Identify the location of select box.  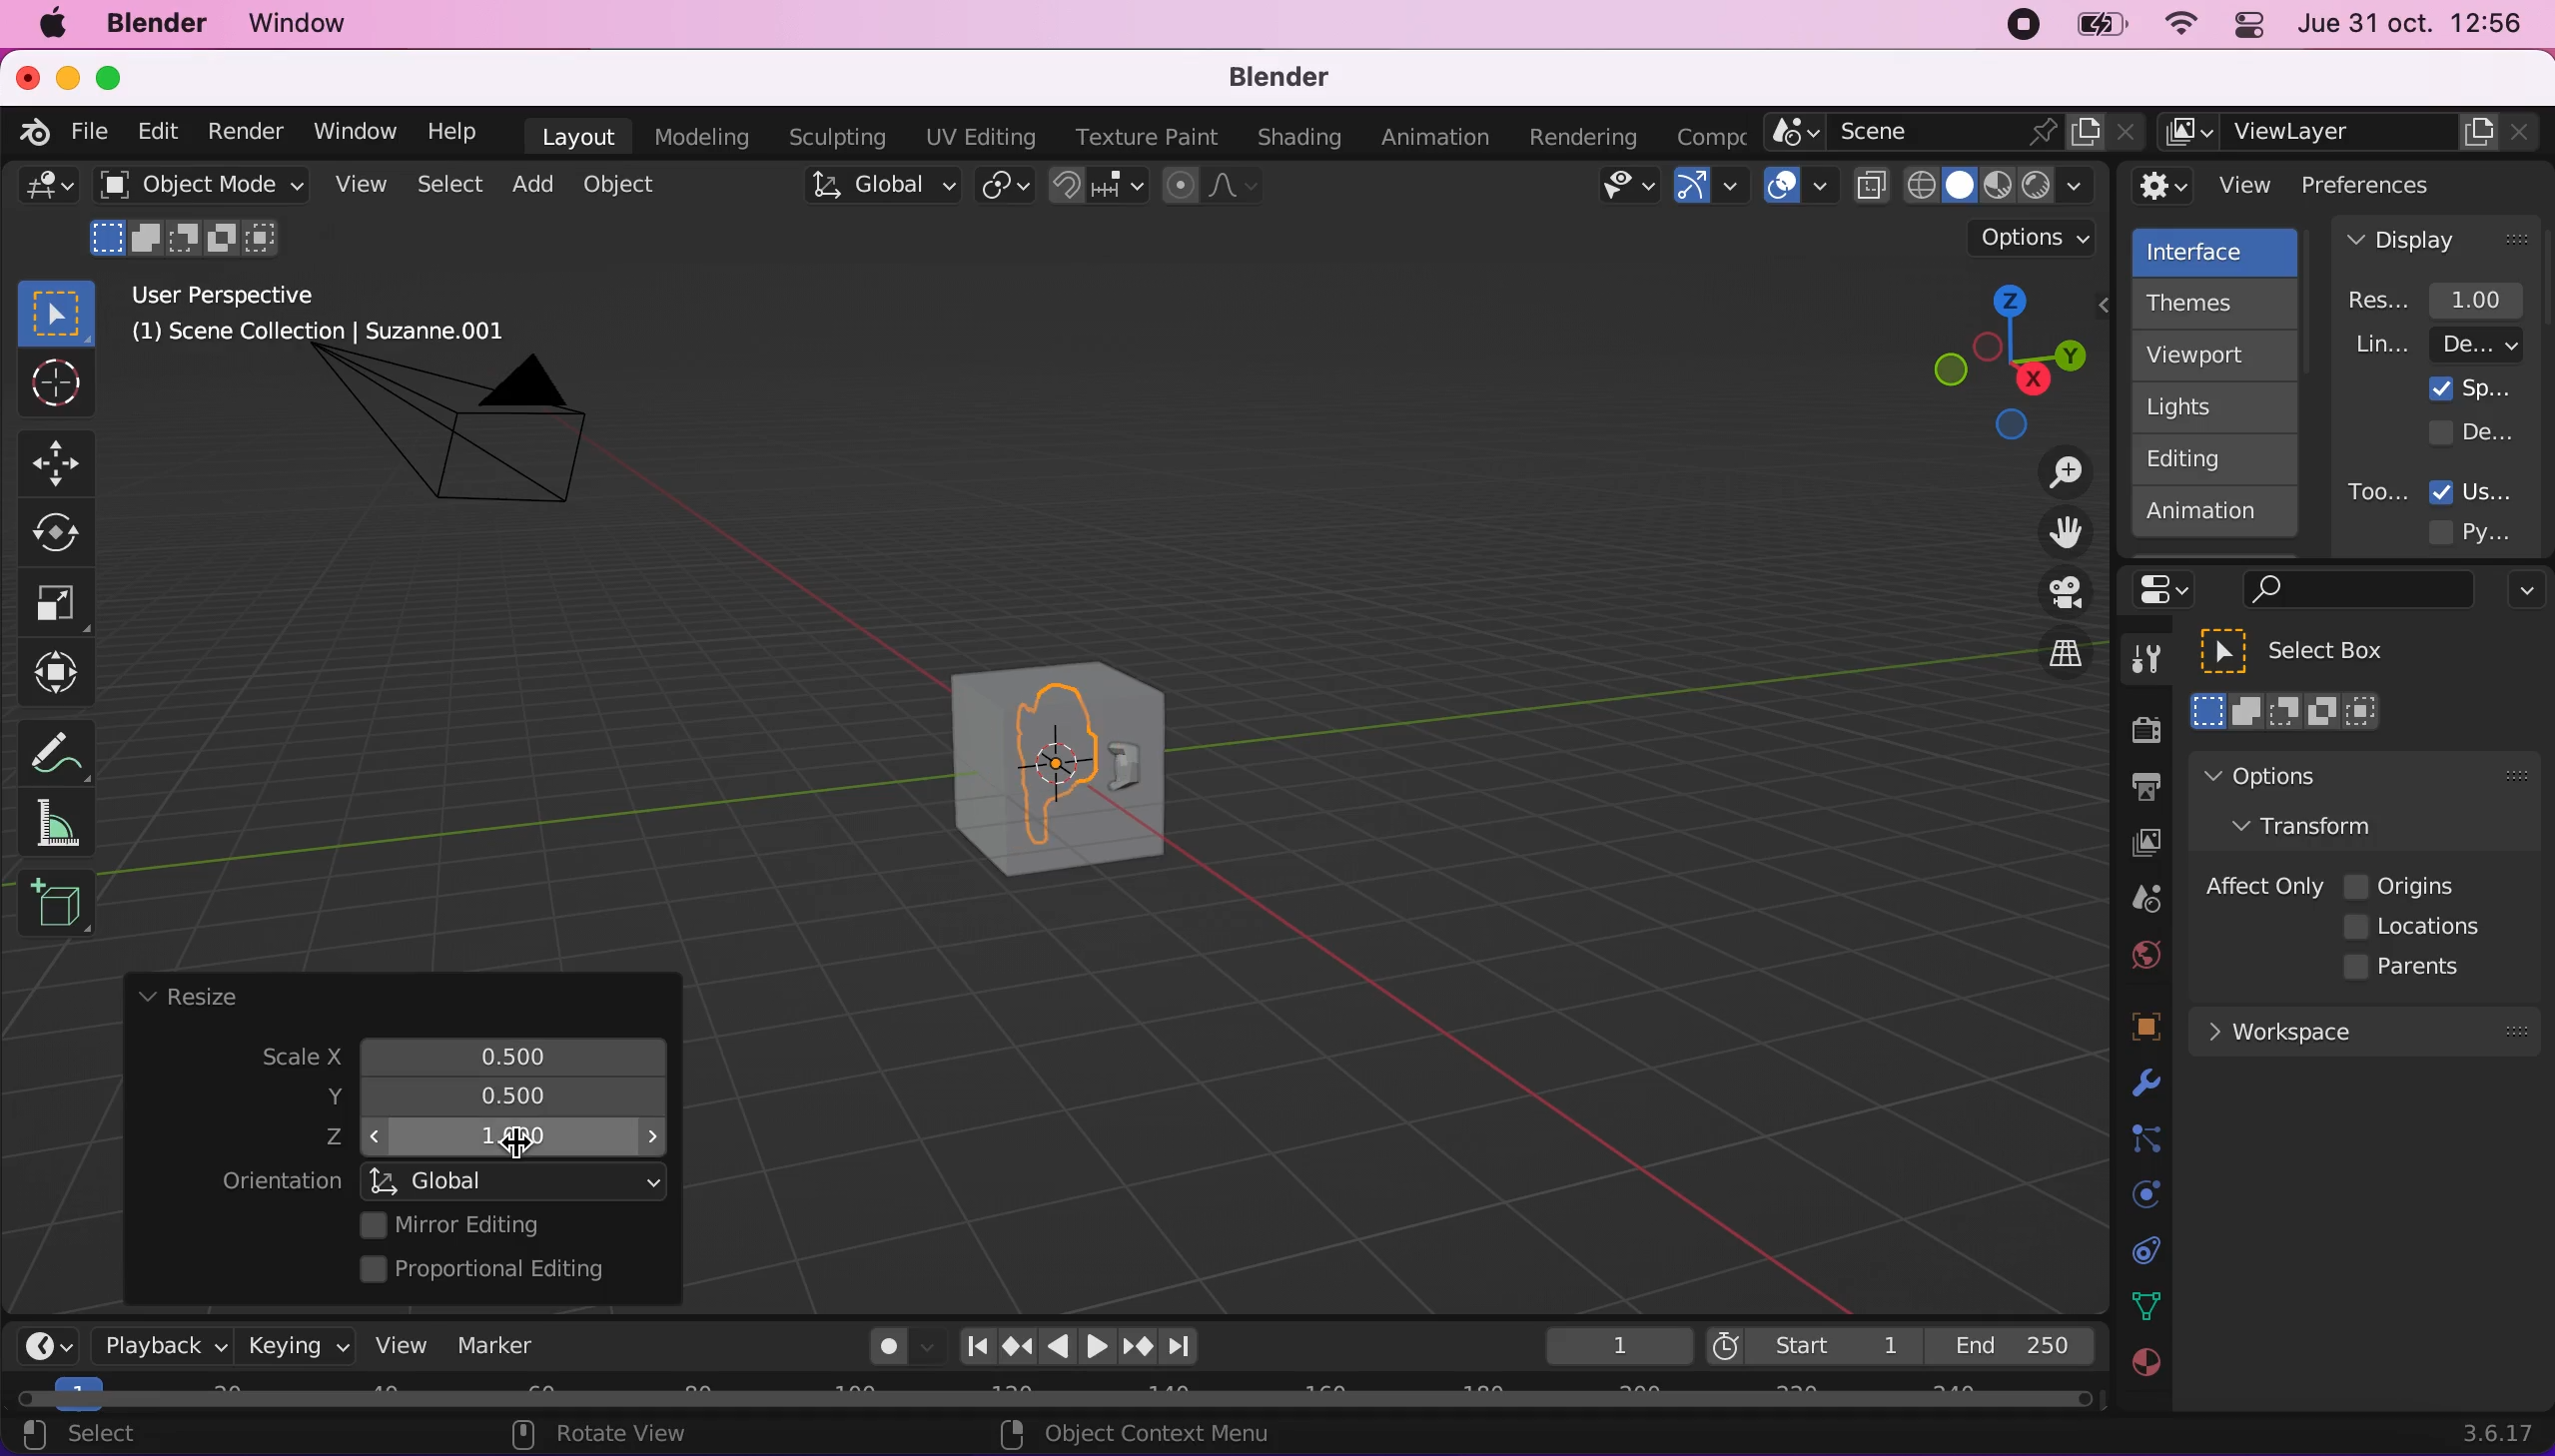
(56, 312).